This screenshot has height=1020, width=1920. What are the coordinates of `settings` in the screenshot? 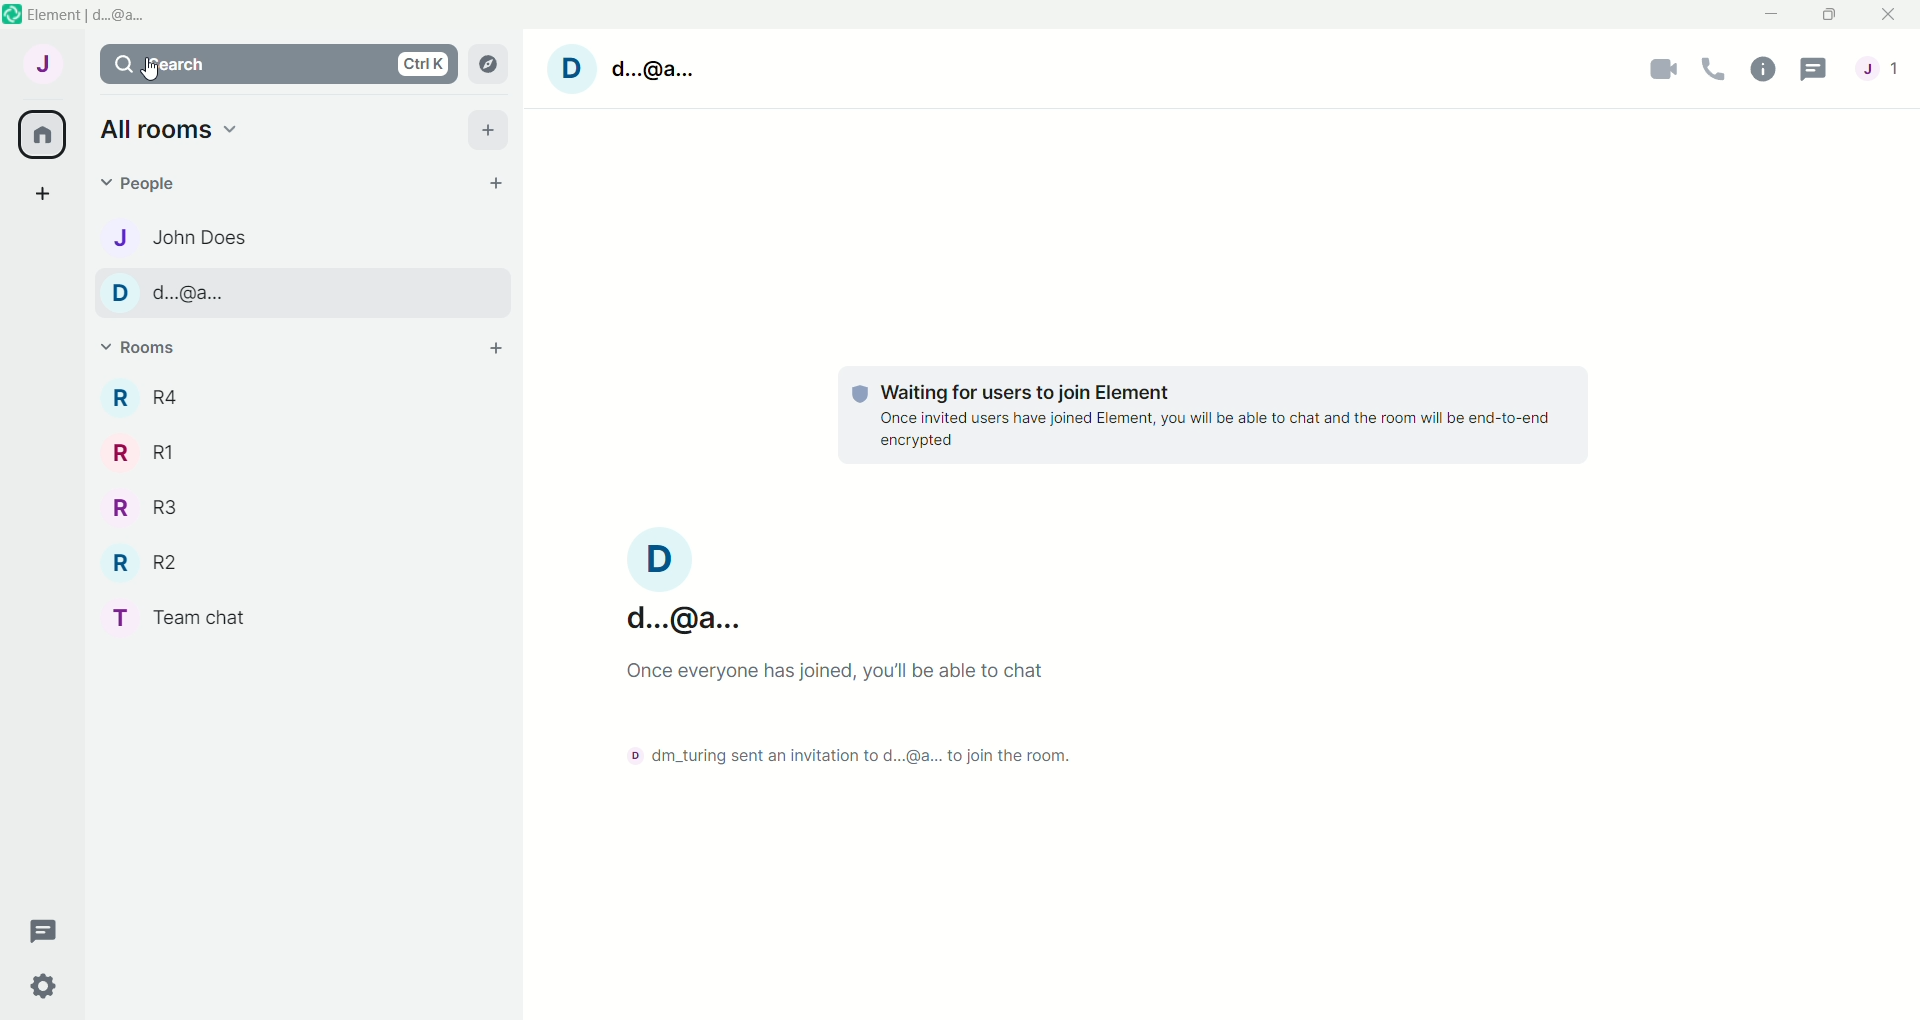 It's located at (35, 989).